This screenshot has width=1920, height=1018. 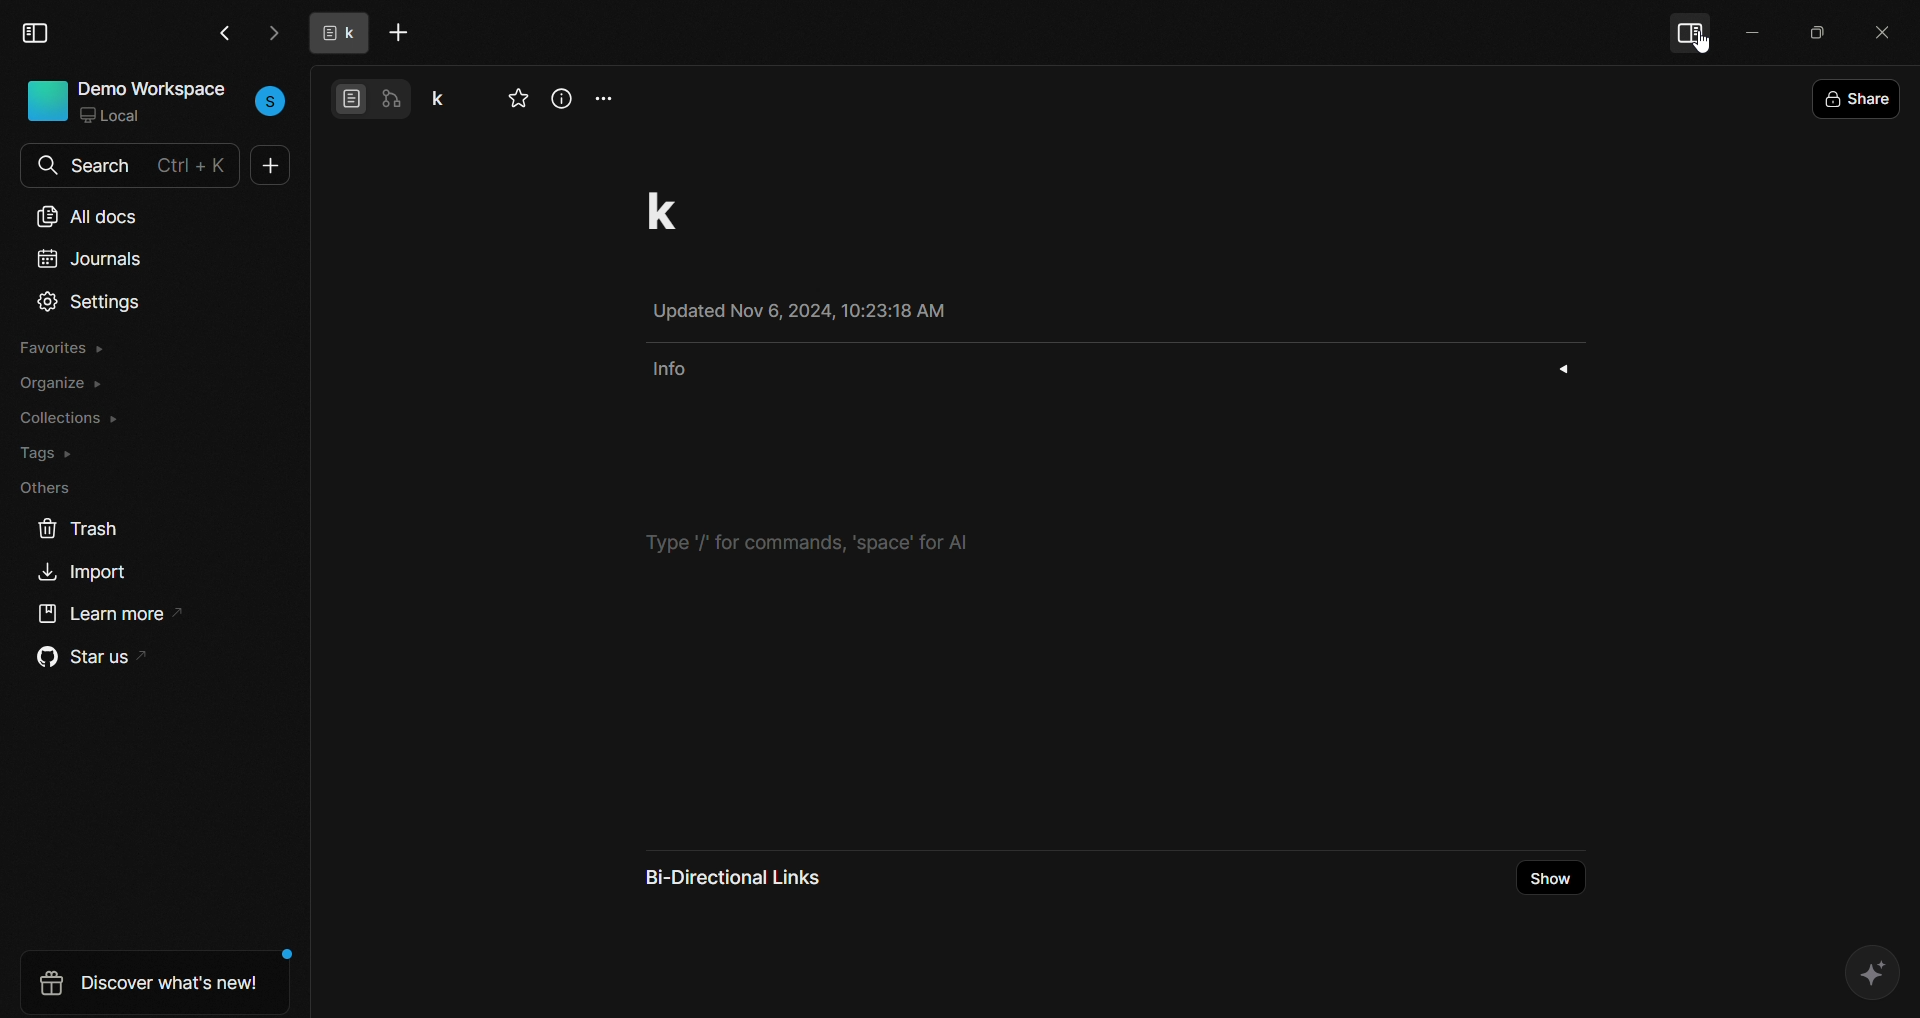 I want to click on favorite, so click(x=520, y=100).